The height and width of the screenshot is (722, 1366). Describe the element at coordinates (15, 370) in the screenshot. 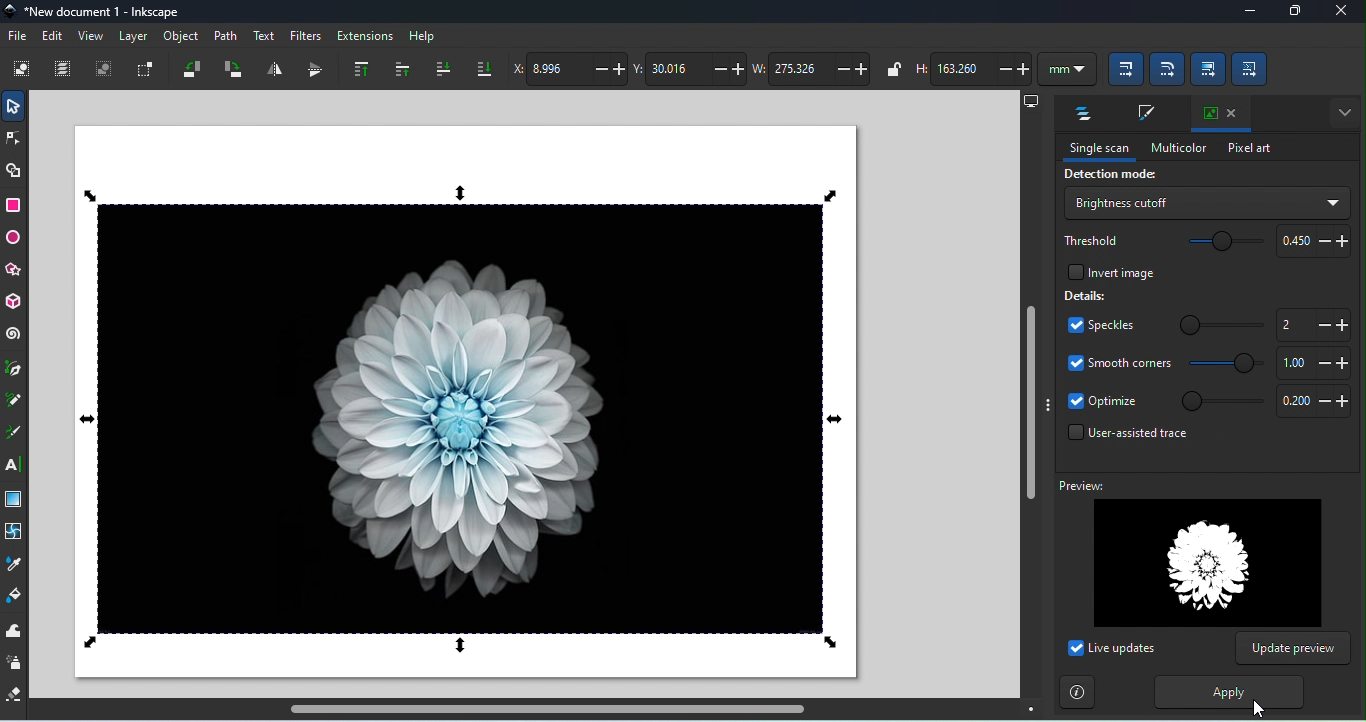

I see `Pen tool` at that location.